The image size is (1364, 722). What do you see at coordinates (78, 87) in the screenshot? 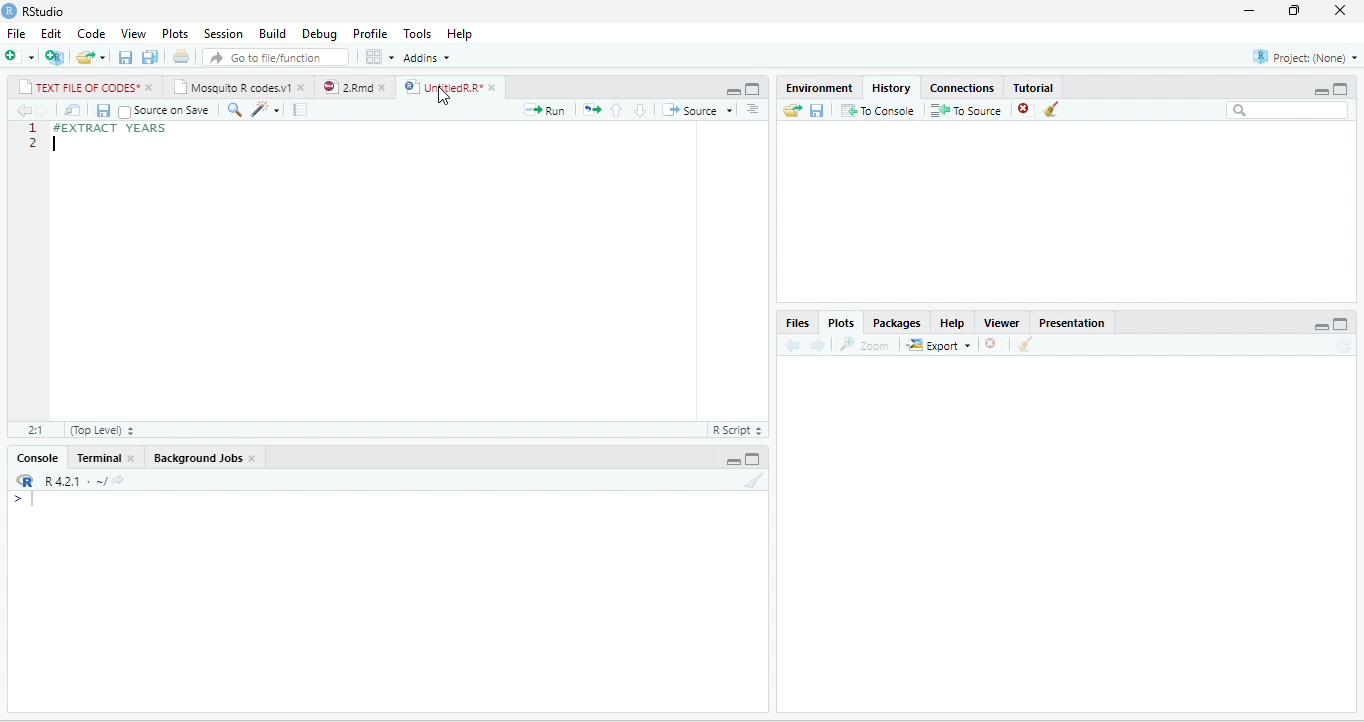
I see `TEXT FILE OF CODES` at bounding box center [78, 87].